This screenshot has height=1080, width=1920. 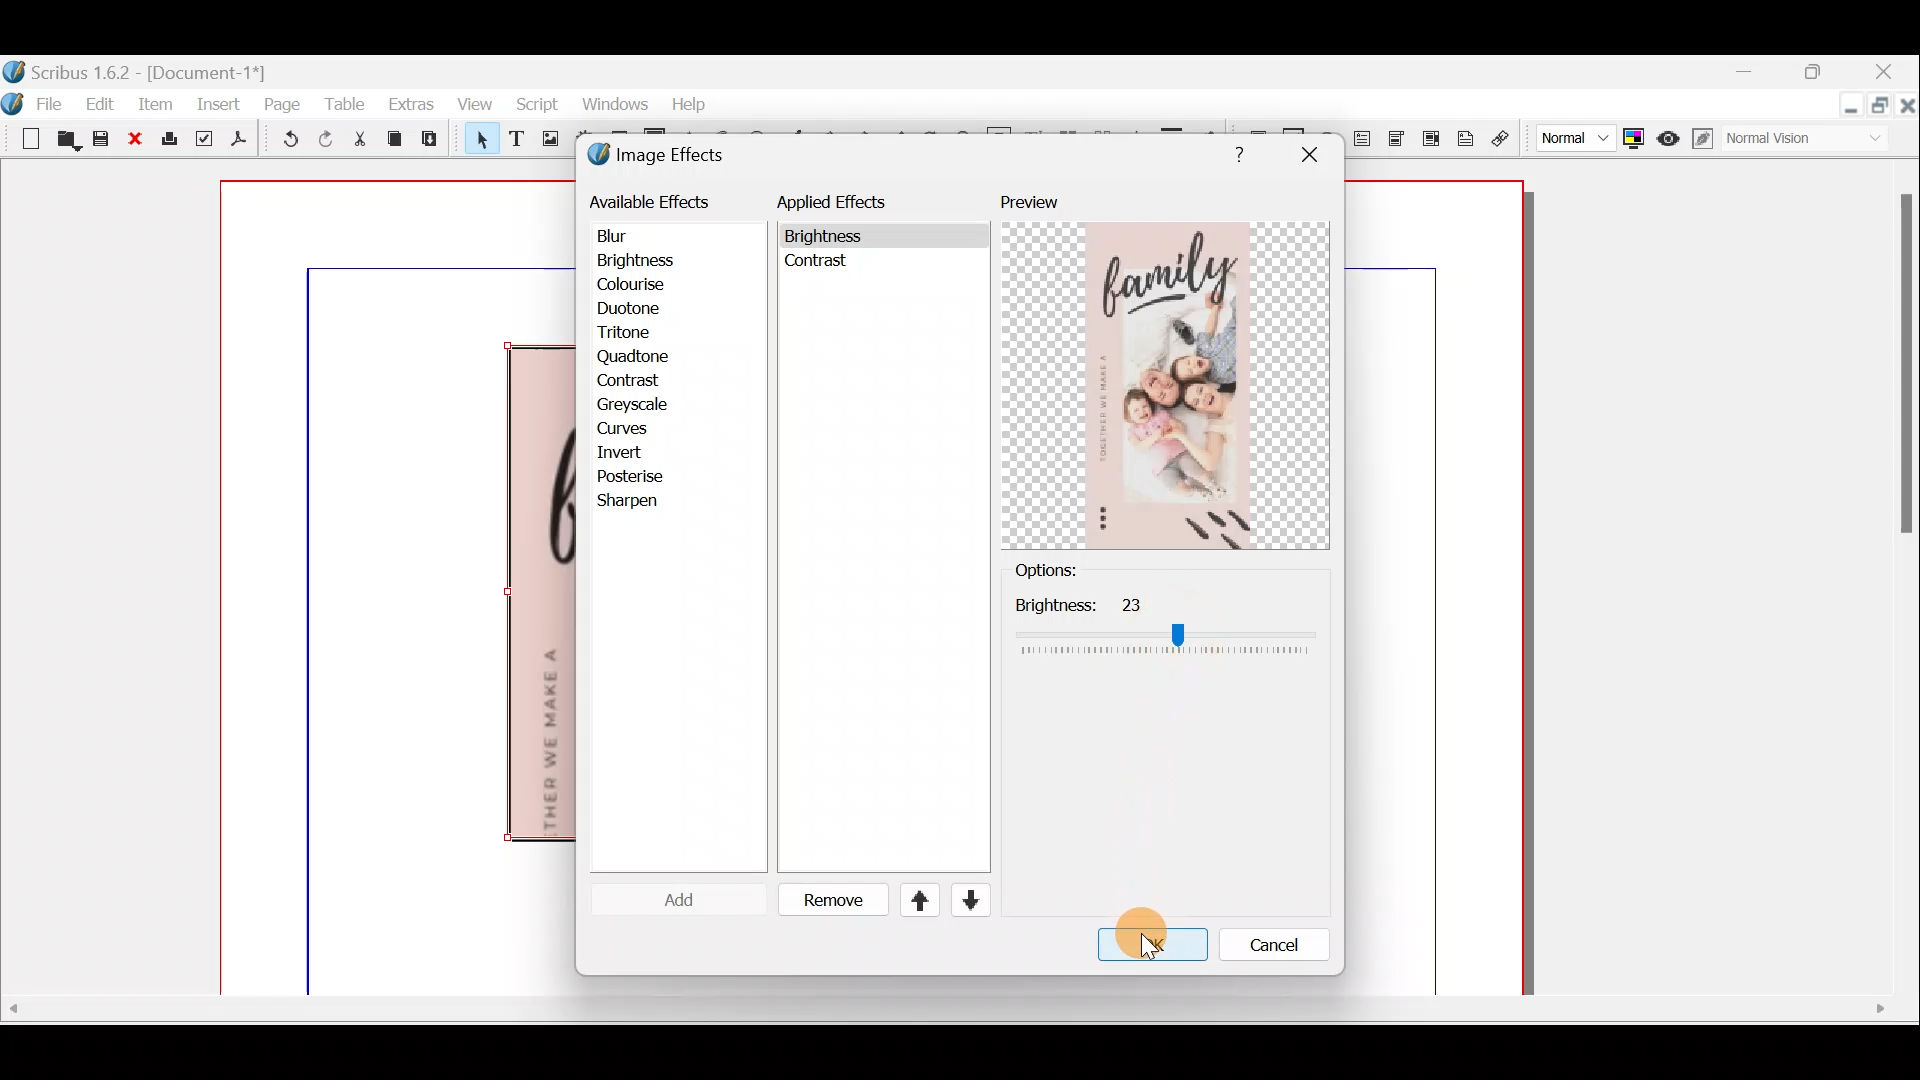 What do you see at coordinates (664, 899) in the screenshot?
I see `Cursor` at bounding box center [664, 899].